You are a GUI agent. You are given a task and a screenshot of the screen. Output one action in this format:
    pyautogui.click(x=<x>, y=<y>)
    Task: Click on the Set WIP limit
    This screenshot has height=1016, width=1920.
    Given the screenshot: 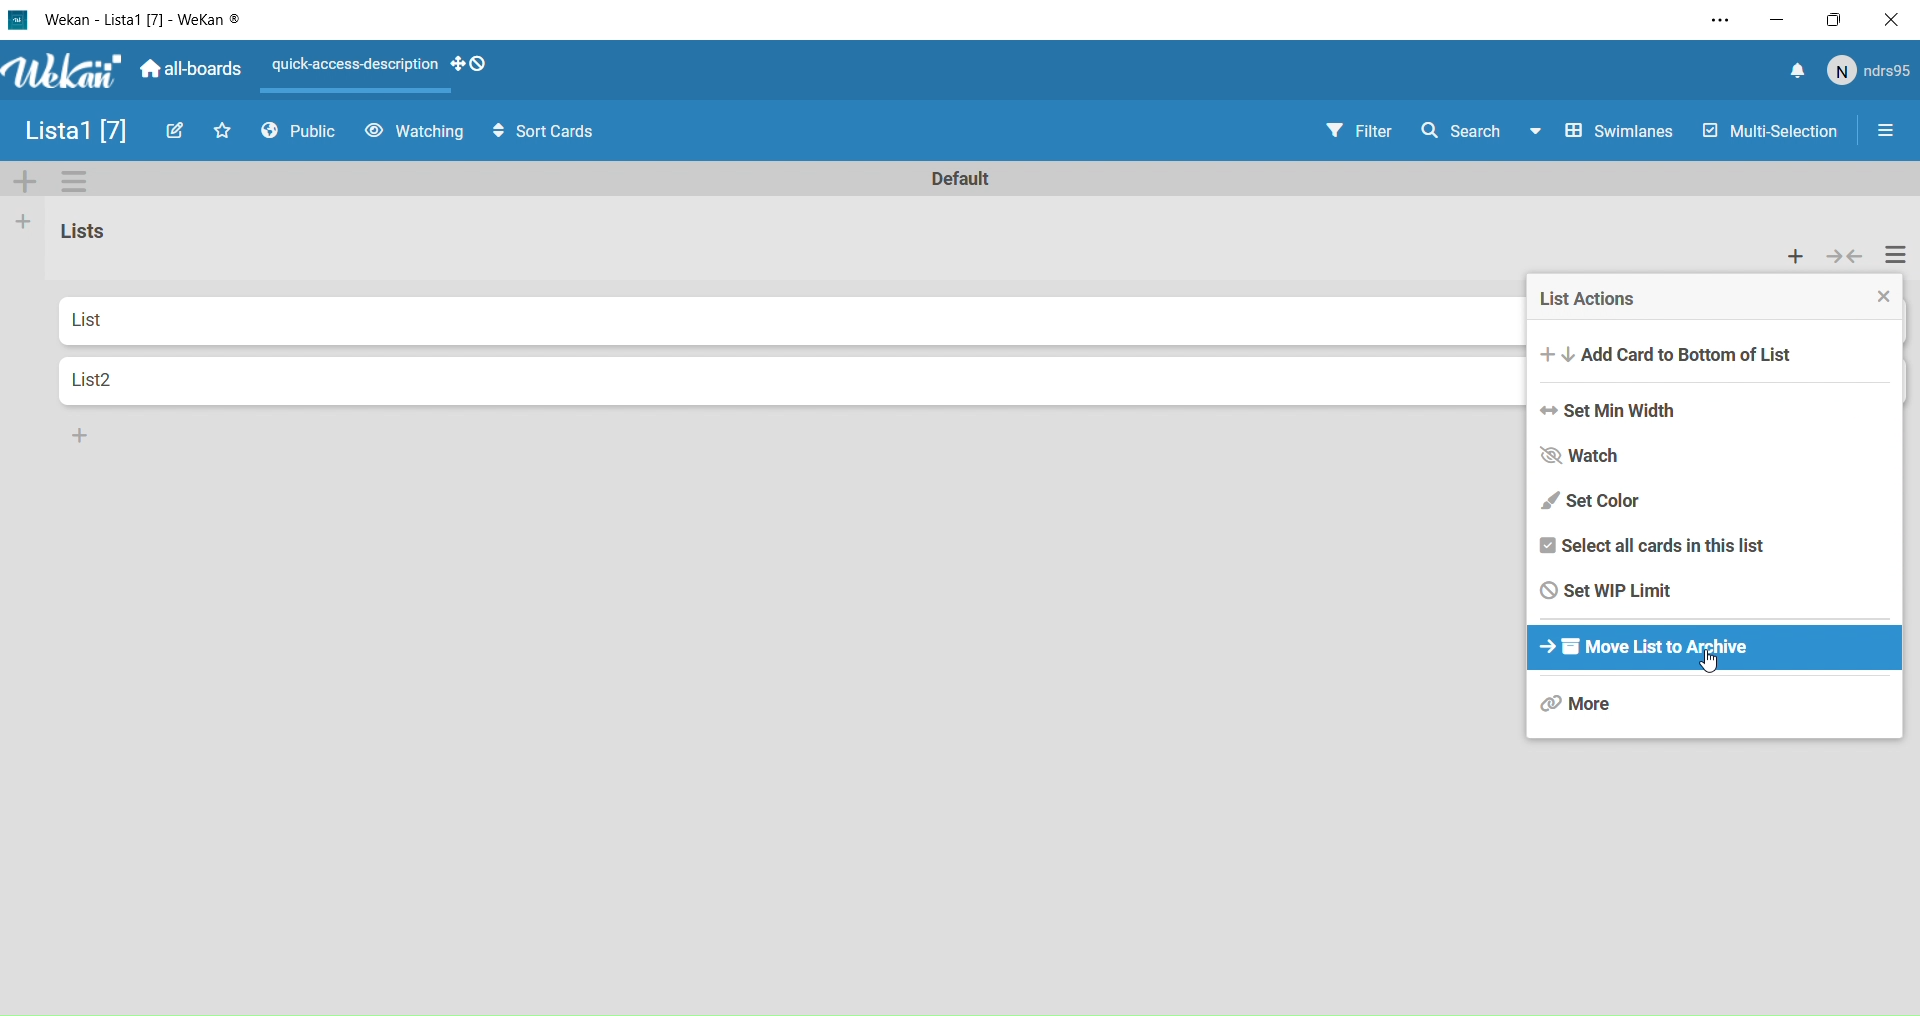 What is the action you would take?
    pyautogui.click(x=1621, y=590)
    